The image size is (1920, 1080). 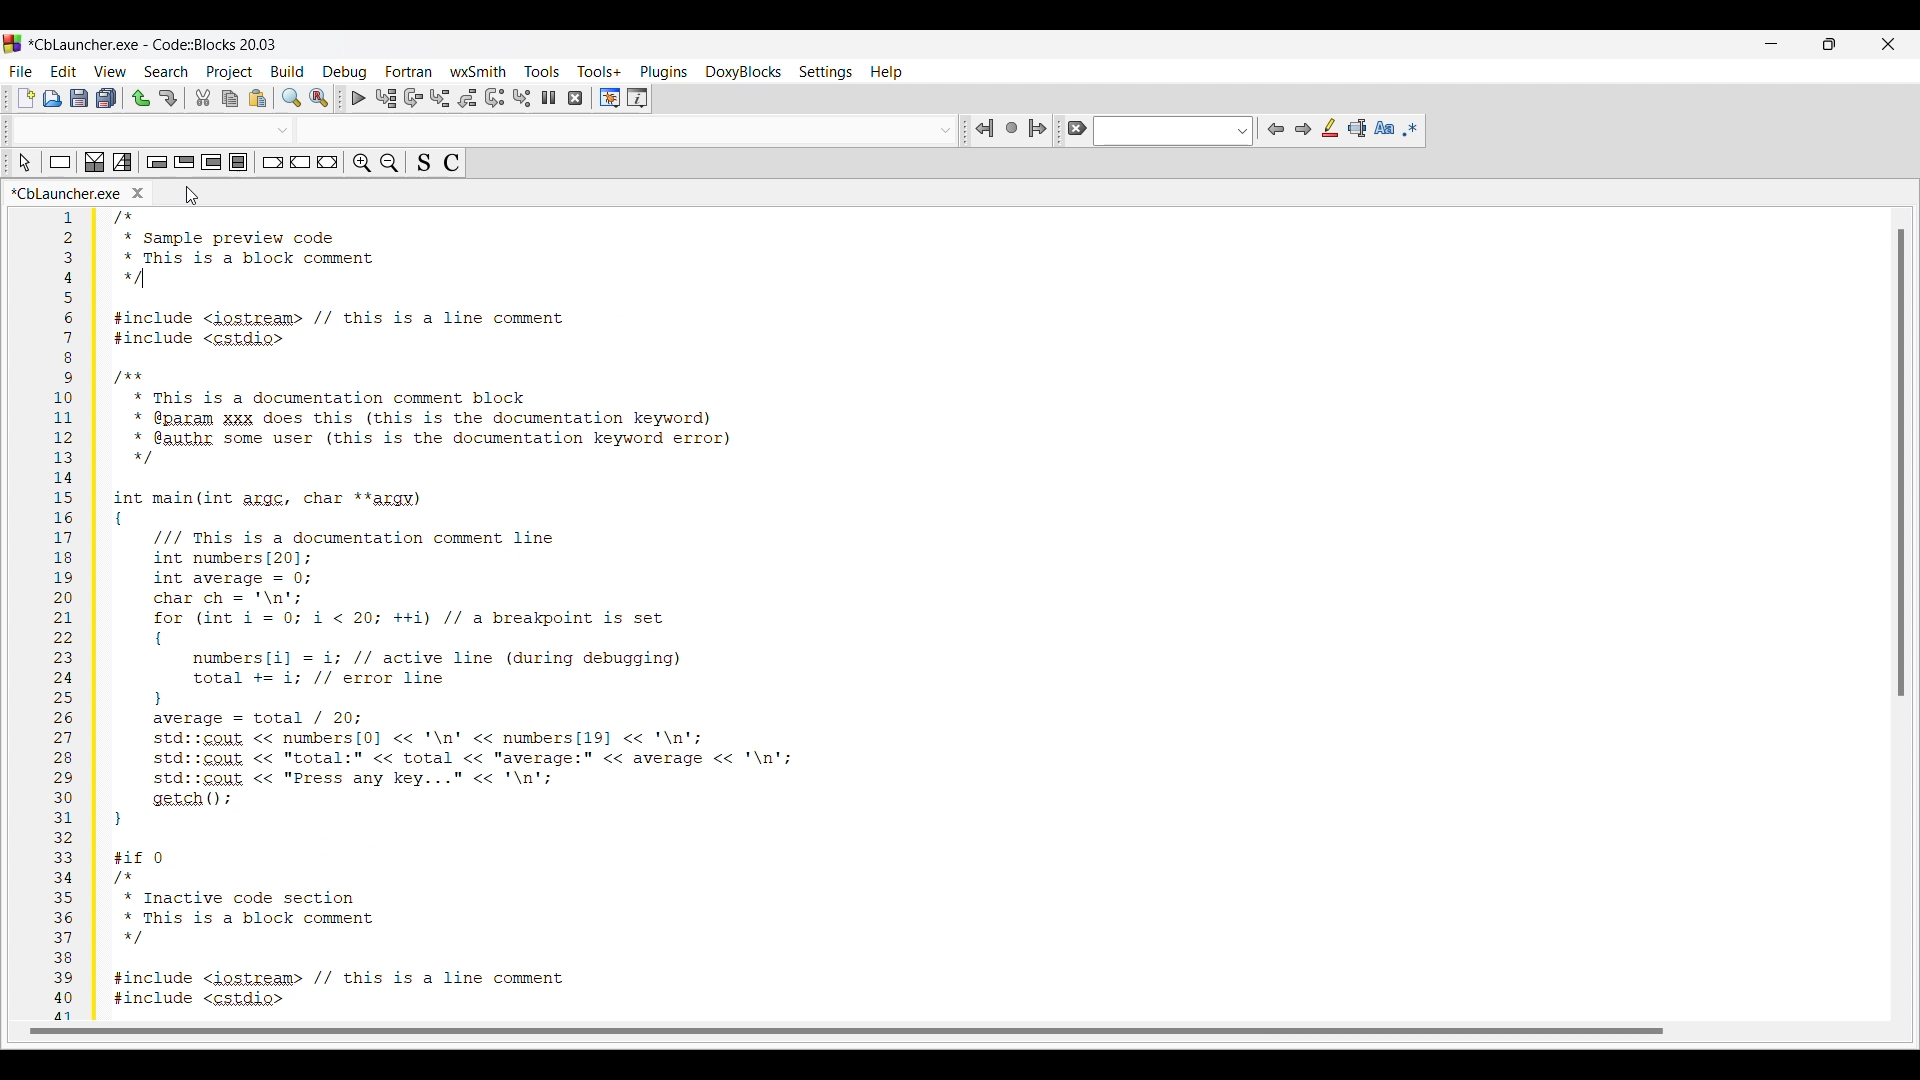 What do you see at coordinates (1302, 129) in the screenshot?
I see `Next` at bounding box center [1302, 129].